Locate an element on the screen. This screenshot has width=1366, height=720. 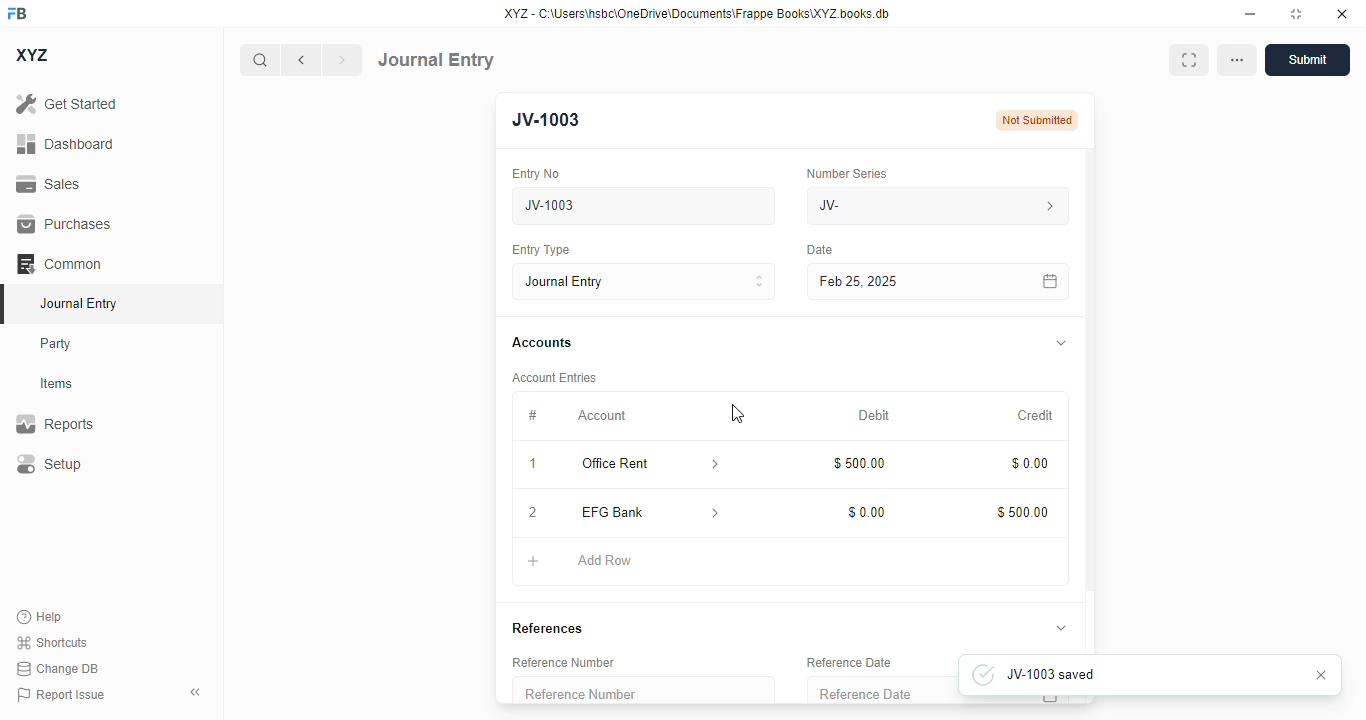
reference number is located at coordinates (563, 662).